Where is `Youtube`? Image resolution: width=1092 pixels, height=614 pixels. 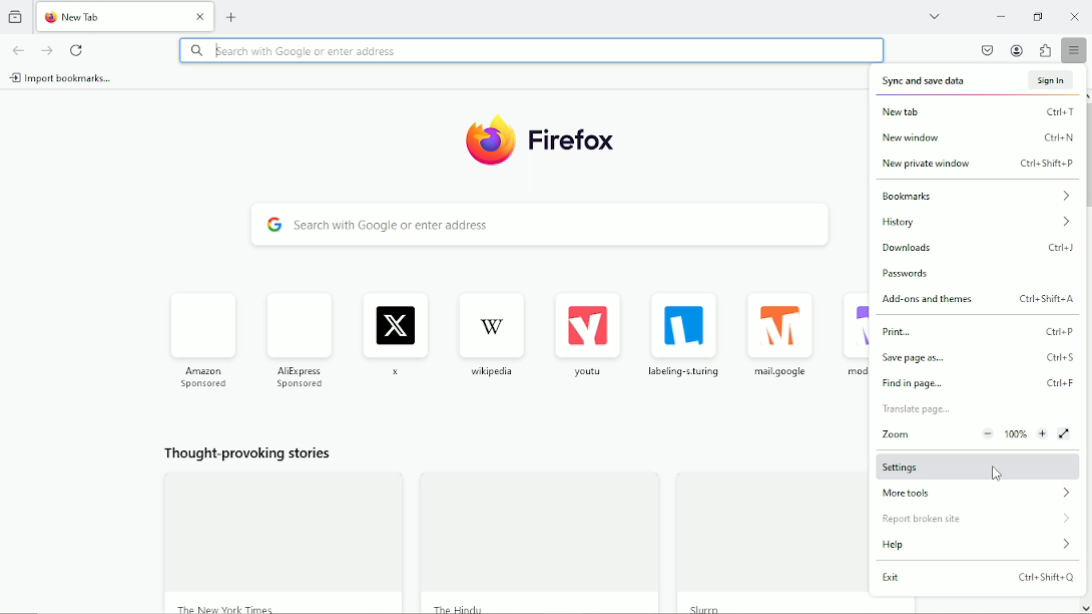 Youtube is located at coordinates (589, 336).